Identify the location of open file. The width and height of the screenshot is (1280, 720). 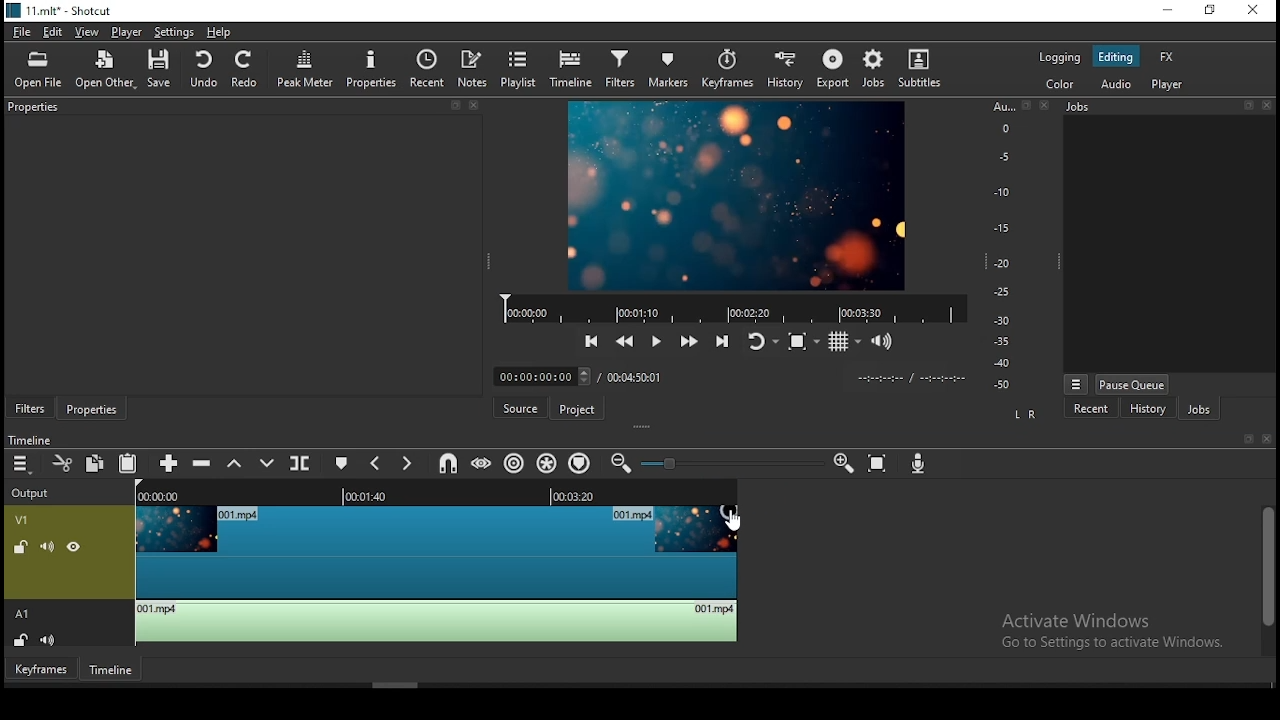
(39, 68).